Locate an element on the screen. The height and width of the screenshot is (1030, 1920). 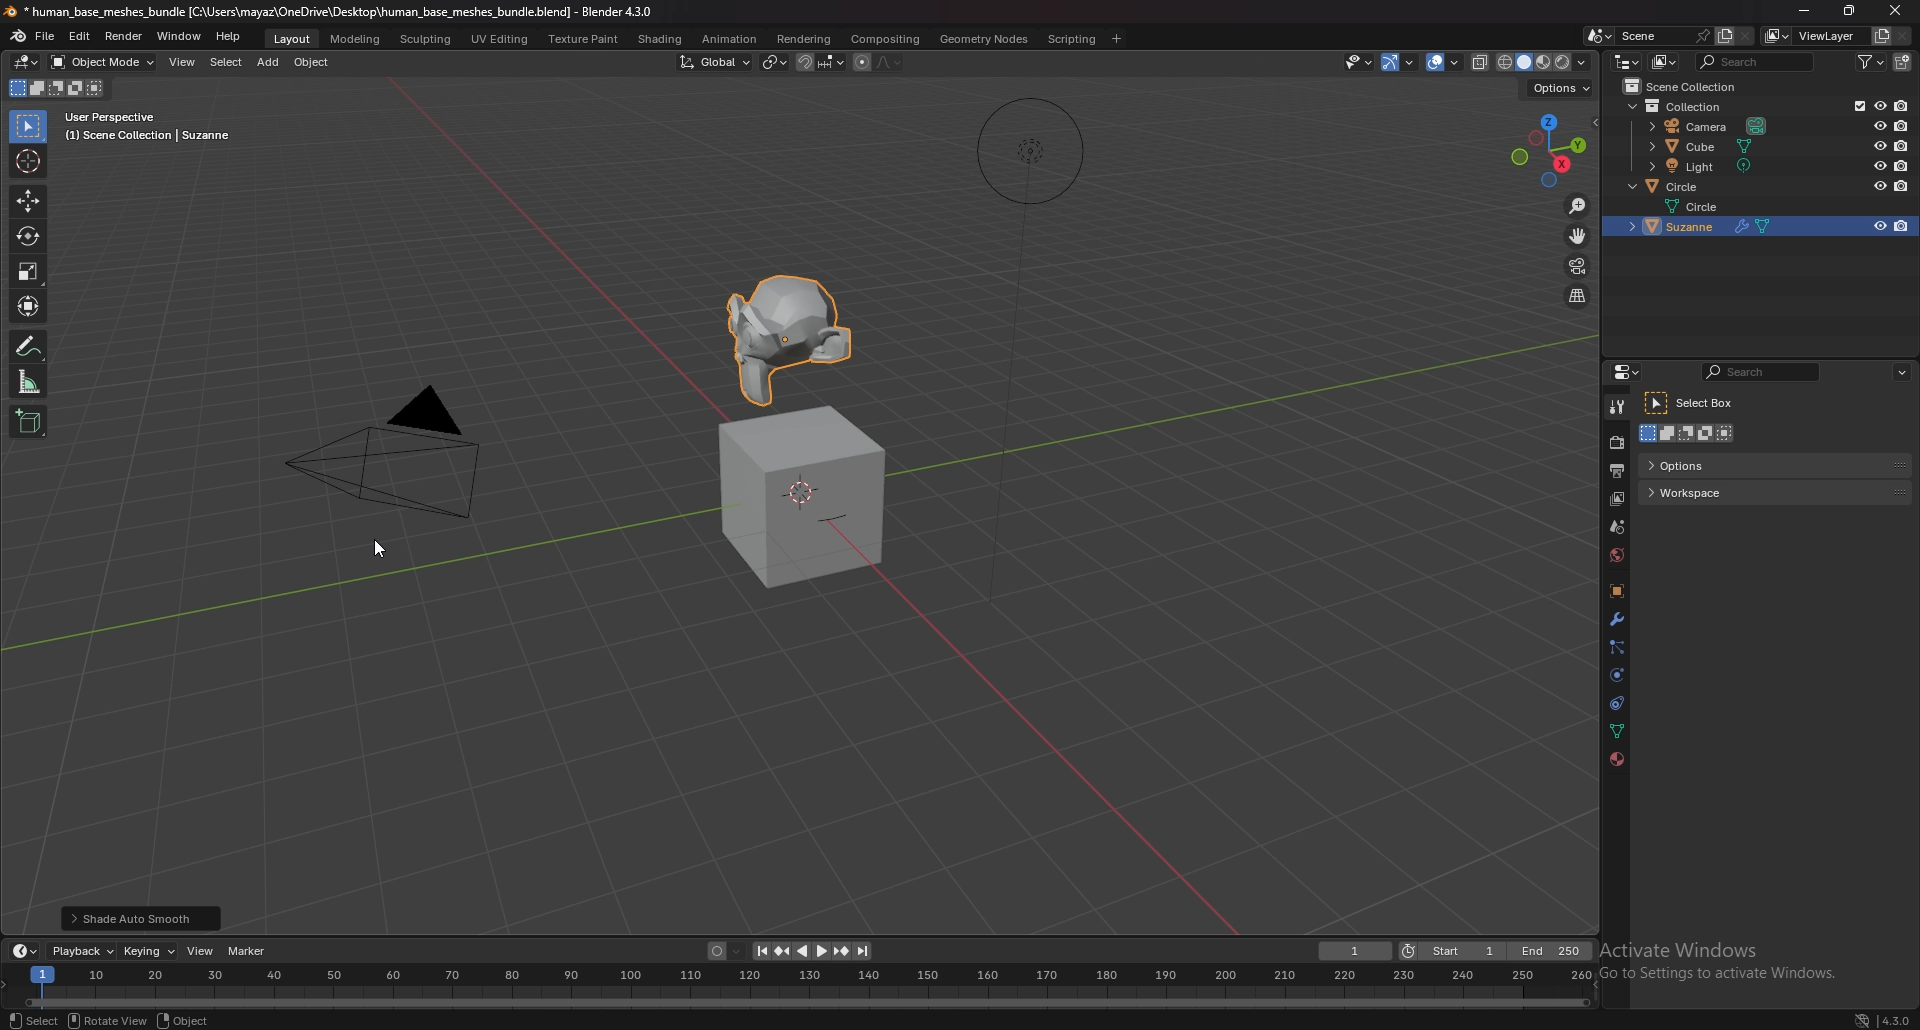
object is located at coordinates (199, 1020).